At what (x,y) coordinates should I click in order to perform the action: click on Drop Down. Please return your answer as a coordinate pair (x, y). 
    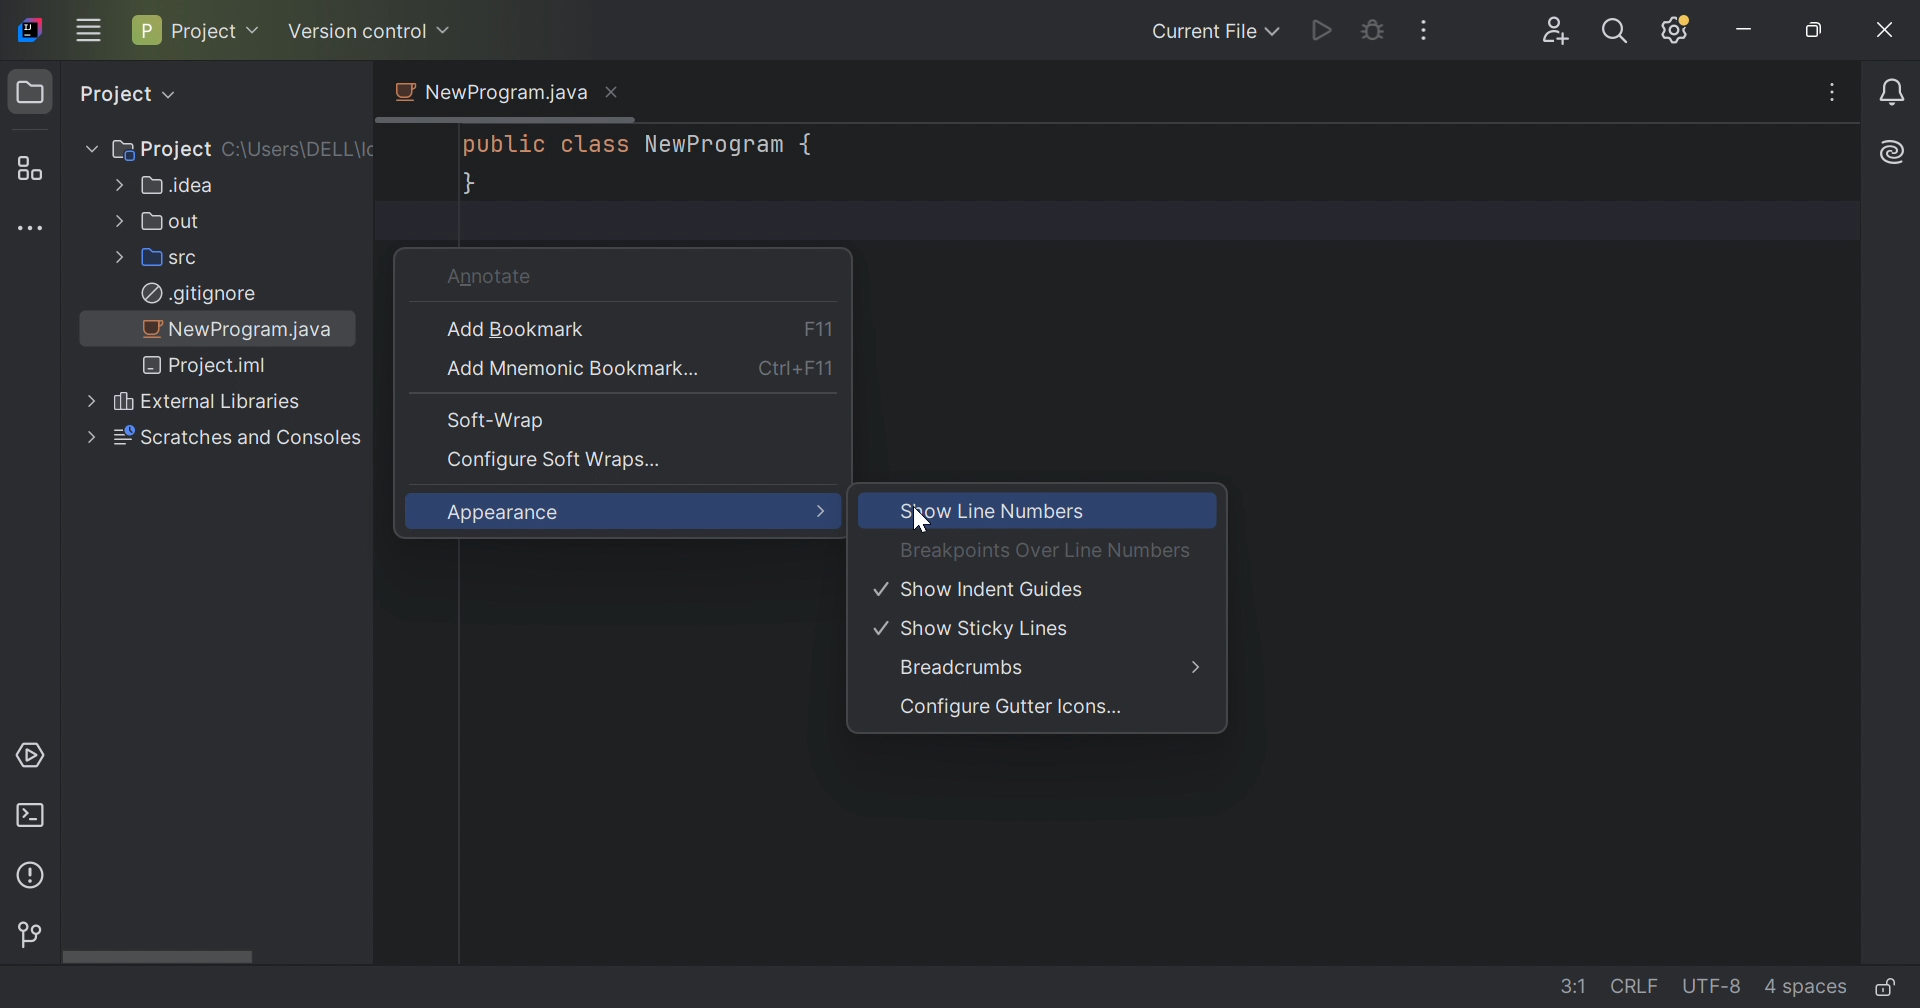
    Looking at the image, I should click on (445, 30).